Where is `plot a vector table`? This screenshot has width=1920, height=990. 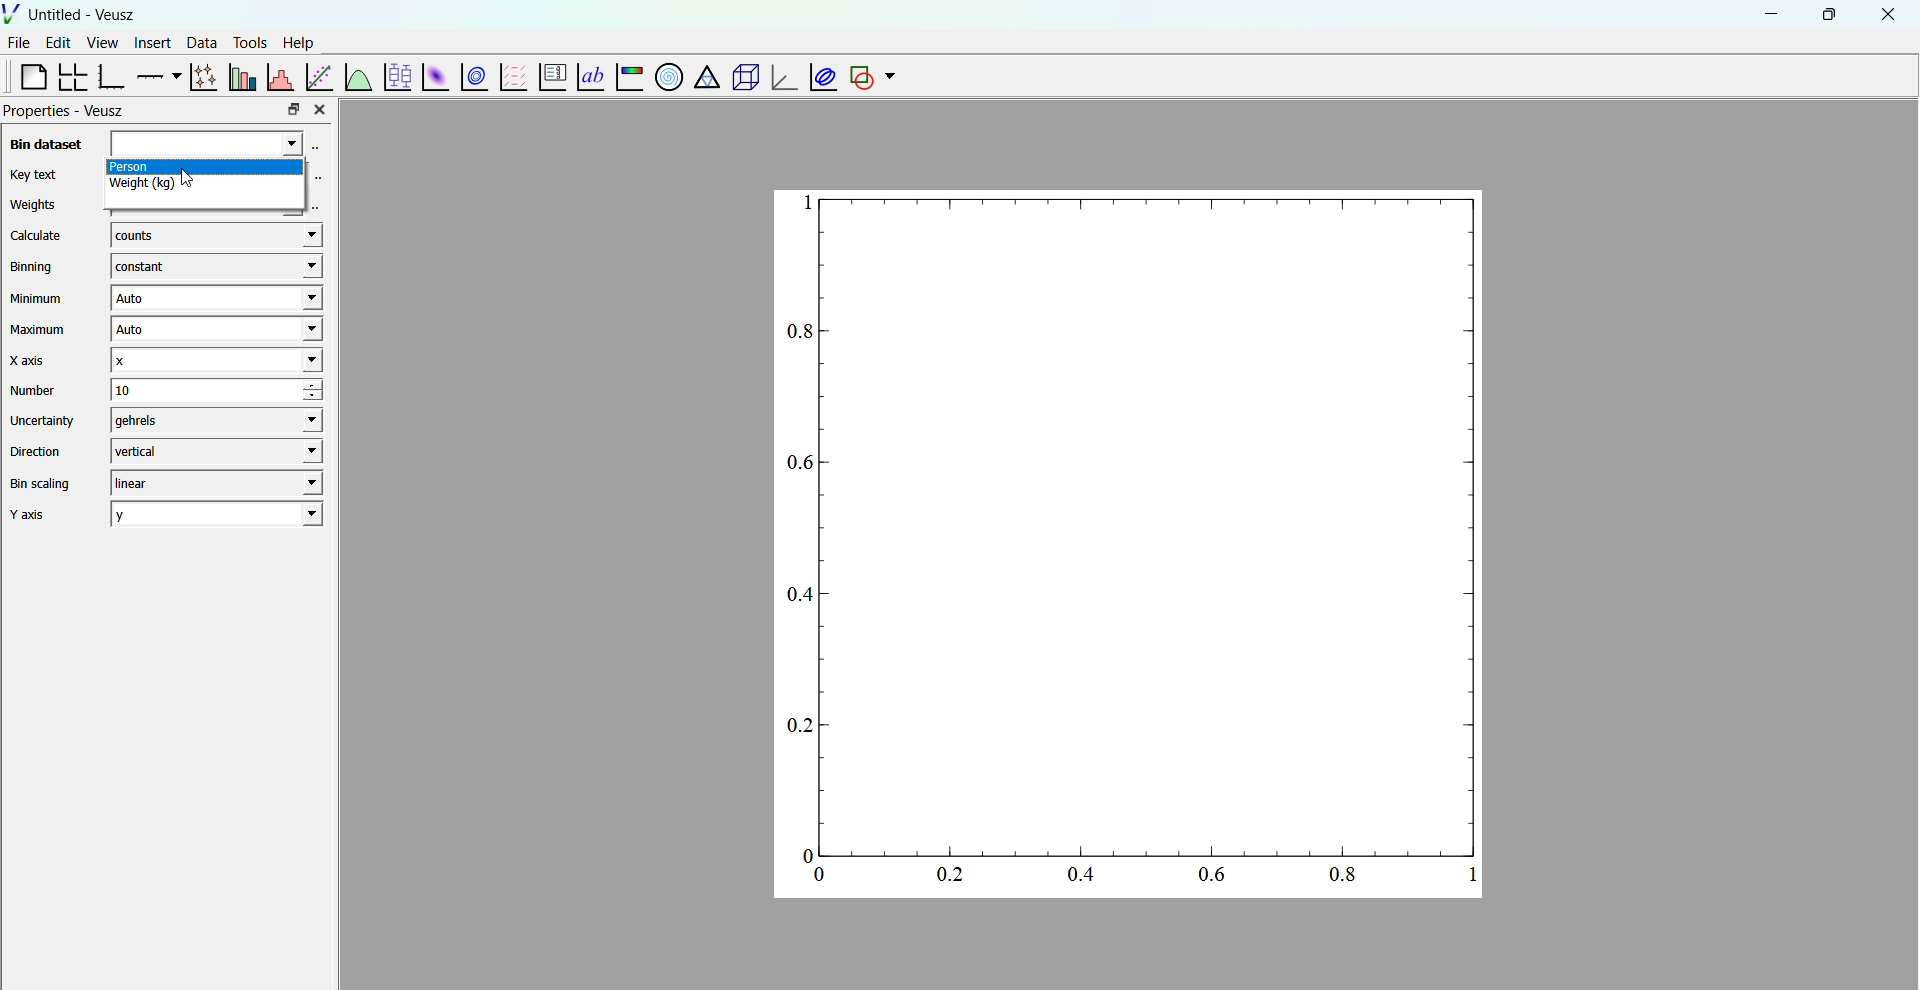
plot a vector table is located at coordinates (511, 76).